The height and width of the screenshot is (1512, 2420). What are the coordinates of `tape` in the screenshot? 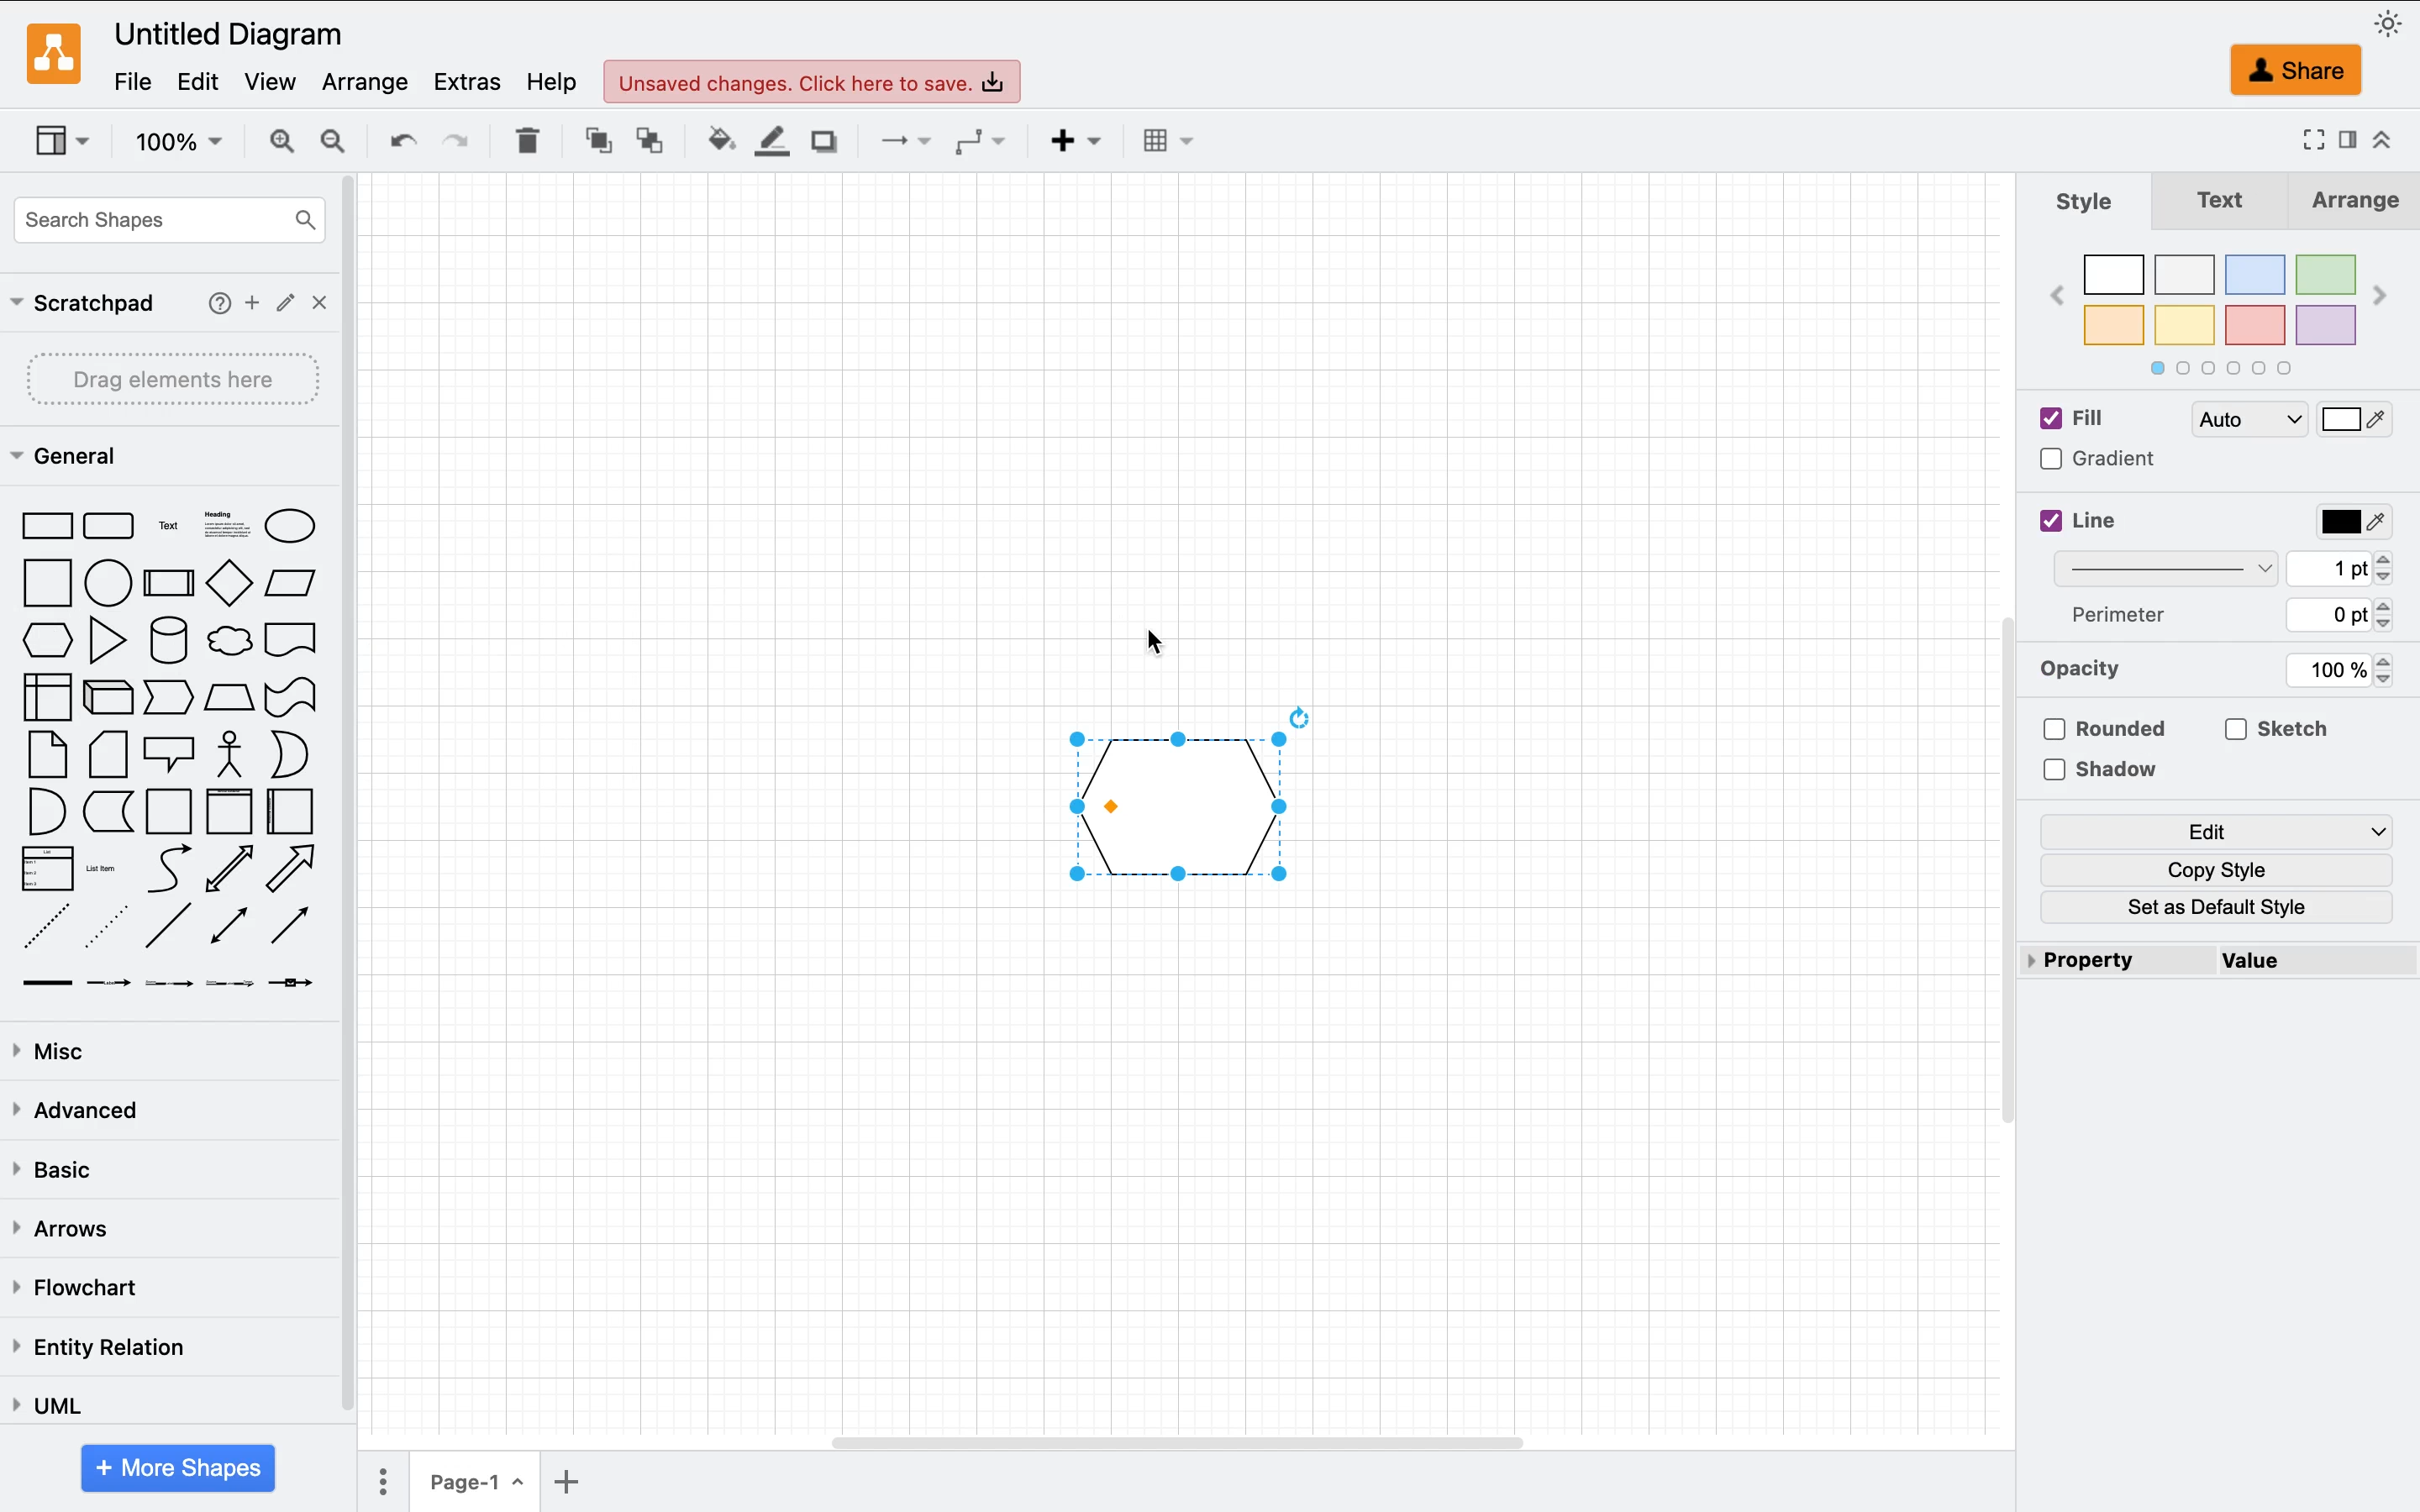 It's located at (297, 696).